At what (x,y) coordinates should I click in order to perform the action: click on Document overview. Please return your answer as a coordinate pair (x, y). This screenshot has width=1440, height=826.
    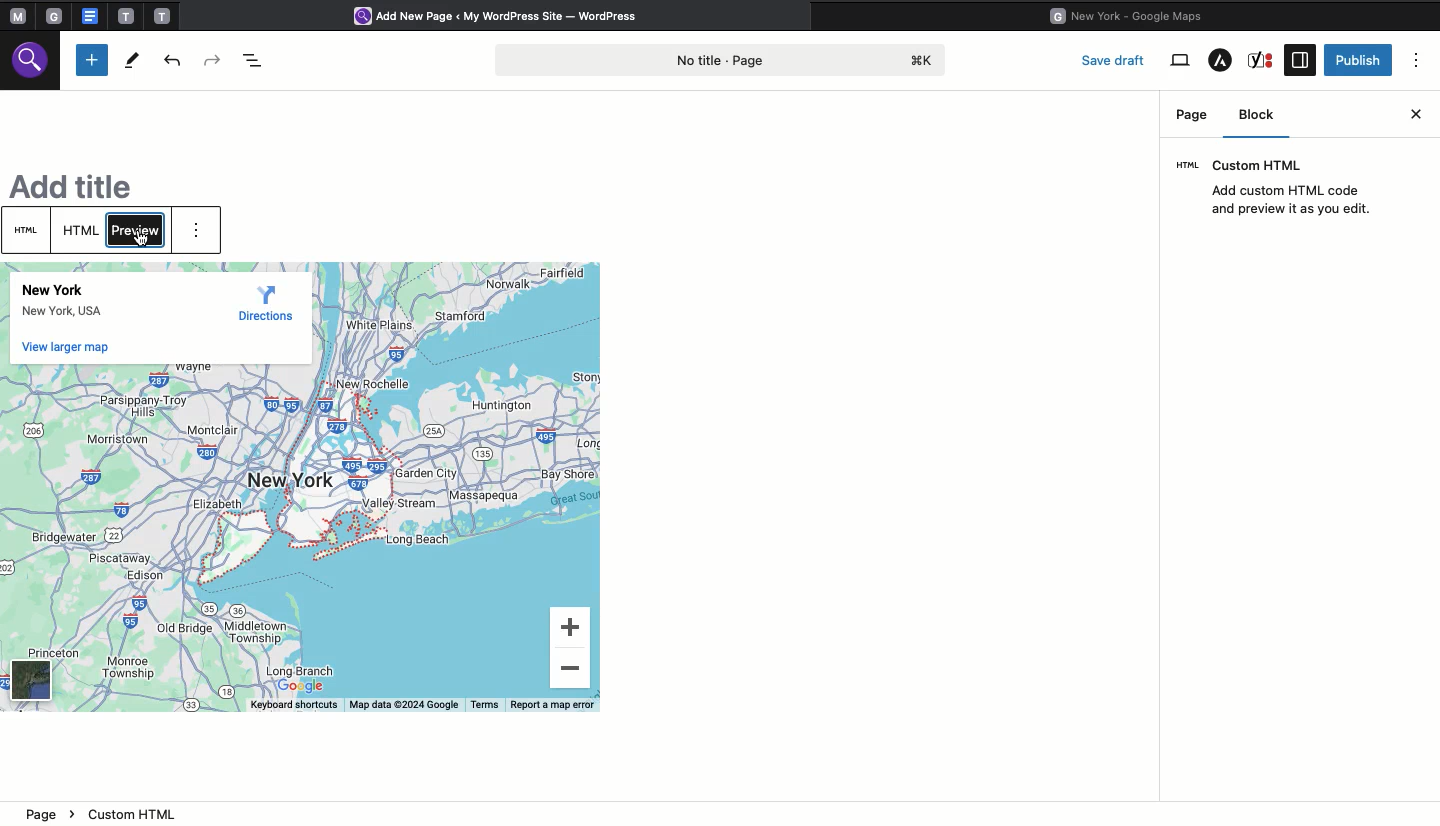
    Looking at the image, I should click on (253, 58).